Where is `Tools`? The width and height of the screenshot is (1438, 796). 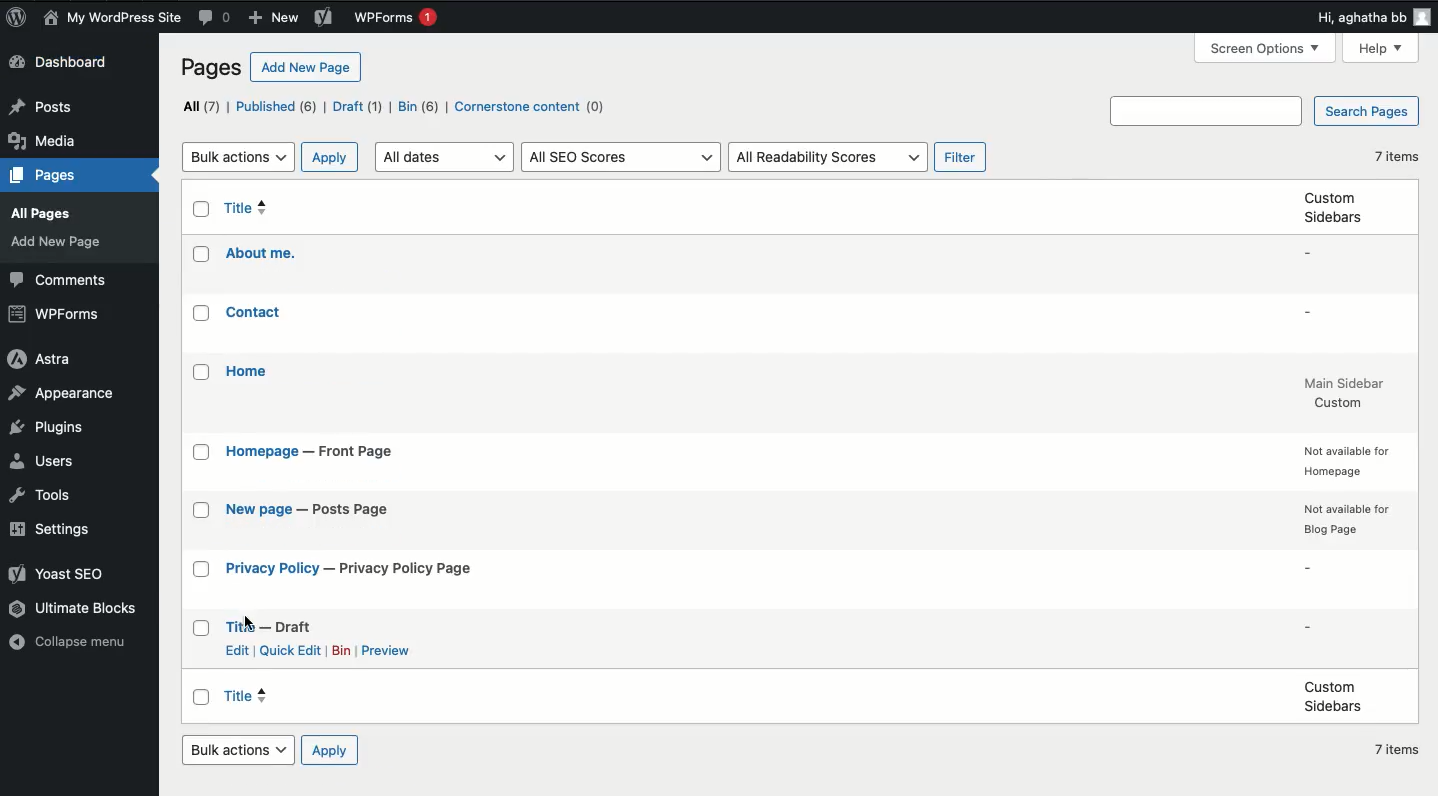
Tools is located at coordinates (41, 497).